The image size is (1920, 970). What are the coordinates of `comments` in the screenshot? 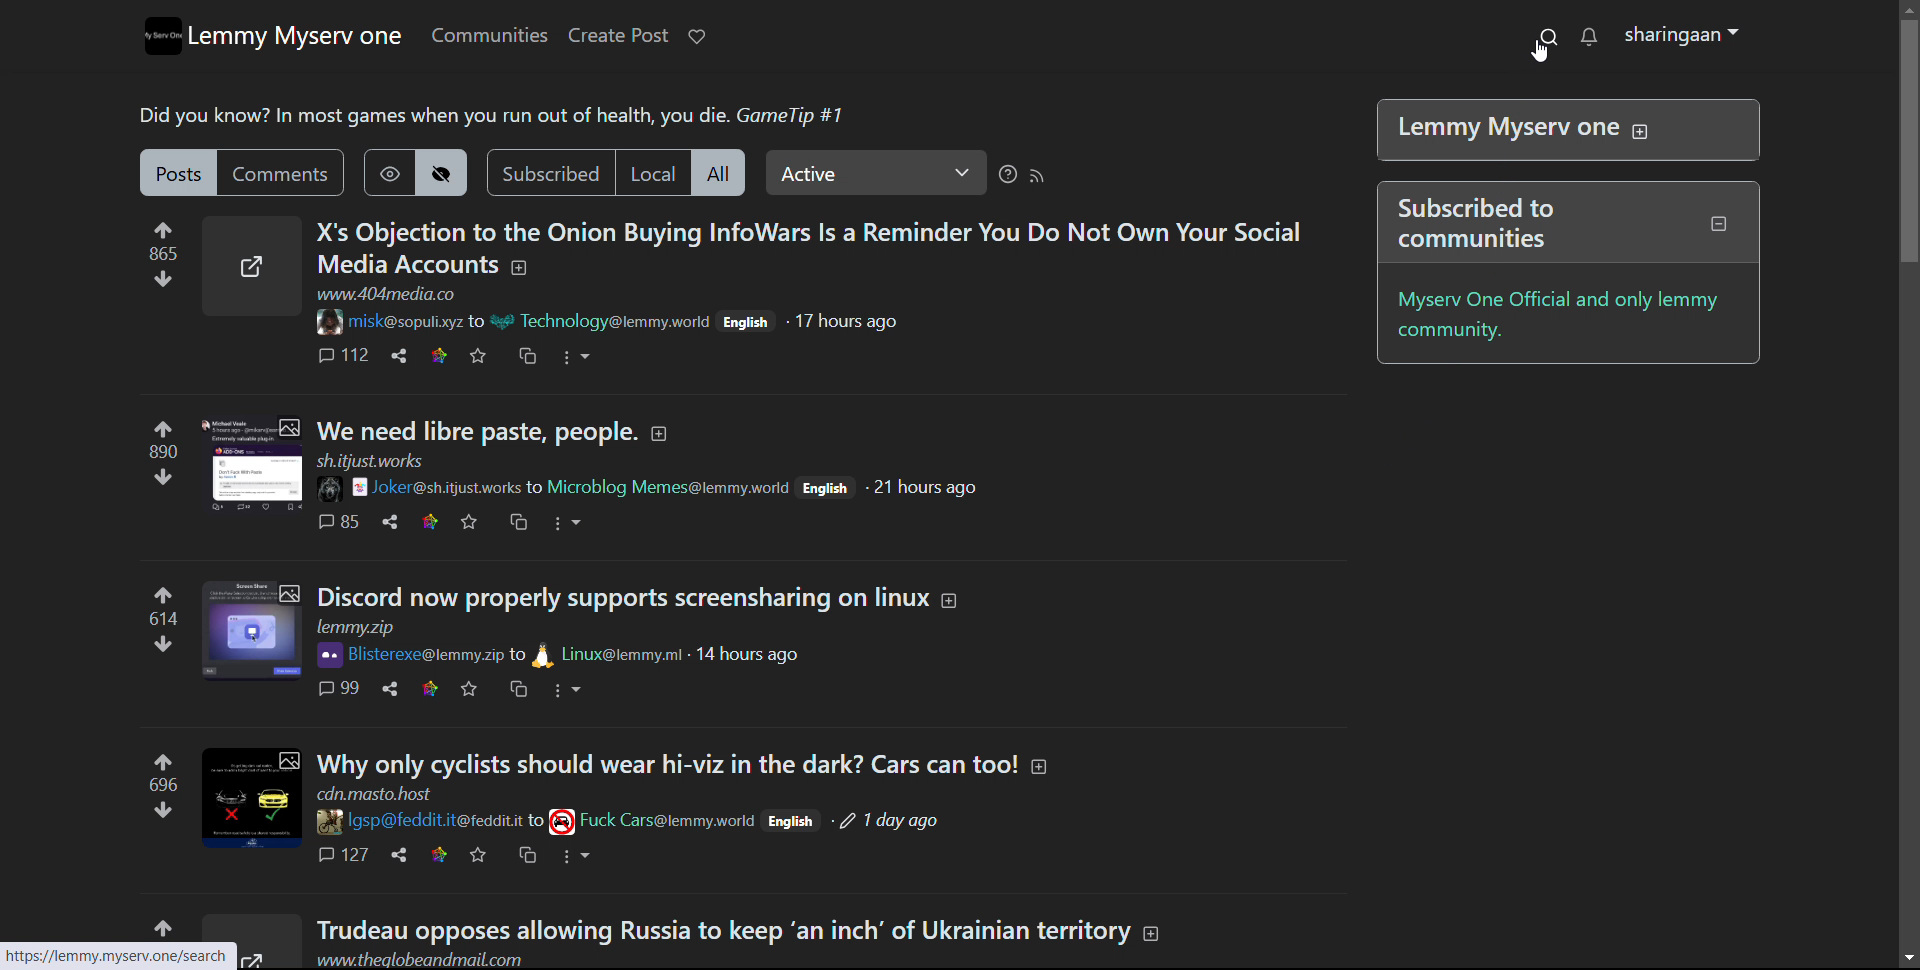 It's located at (338, 356).